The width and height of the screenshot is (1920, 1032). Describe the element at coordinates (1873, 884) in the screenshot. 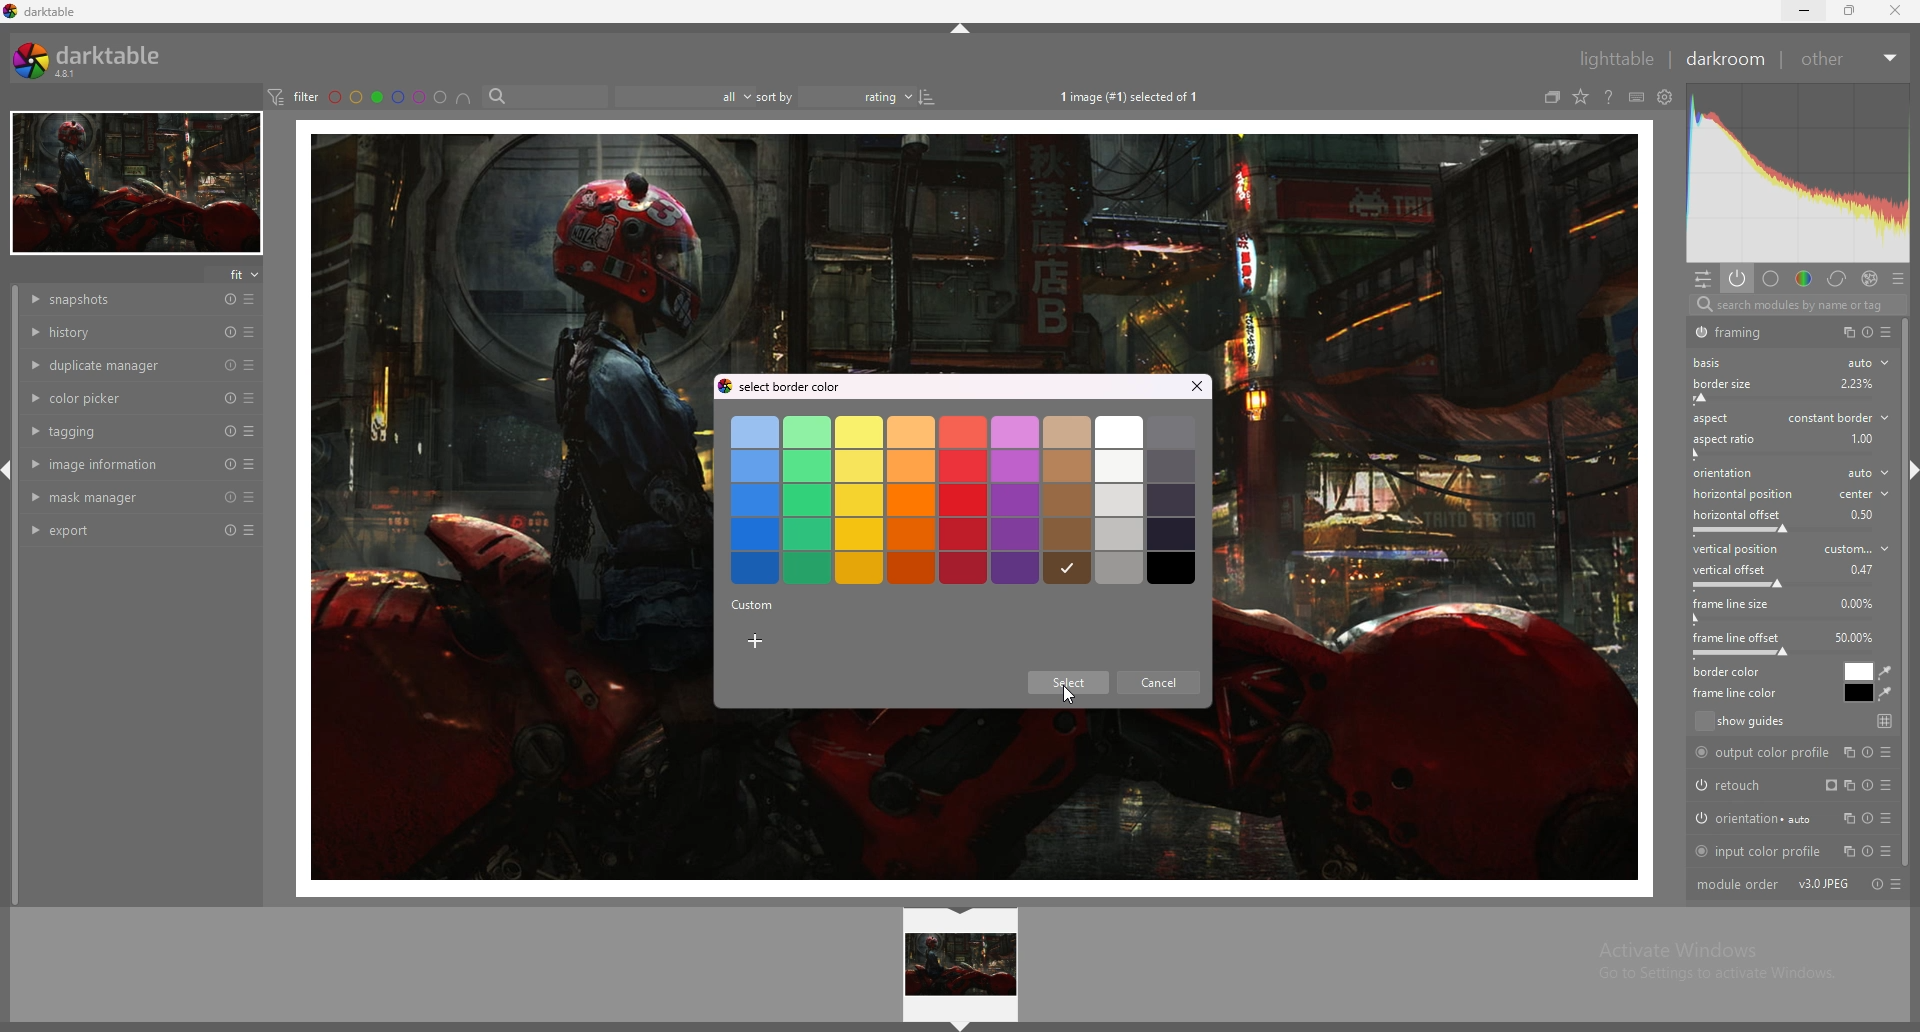

I see `toggle` at that location.